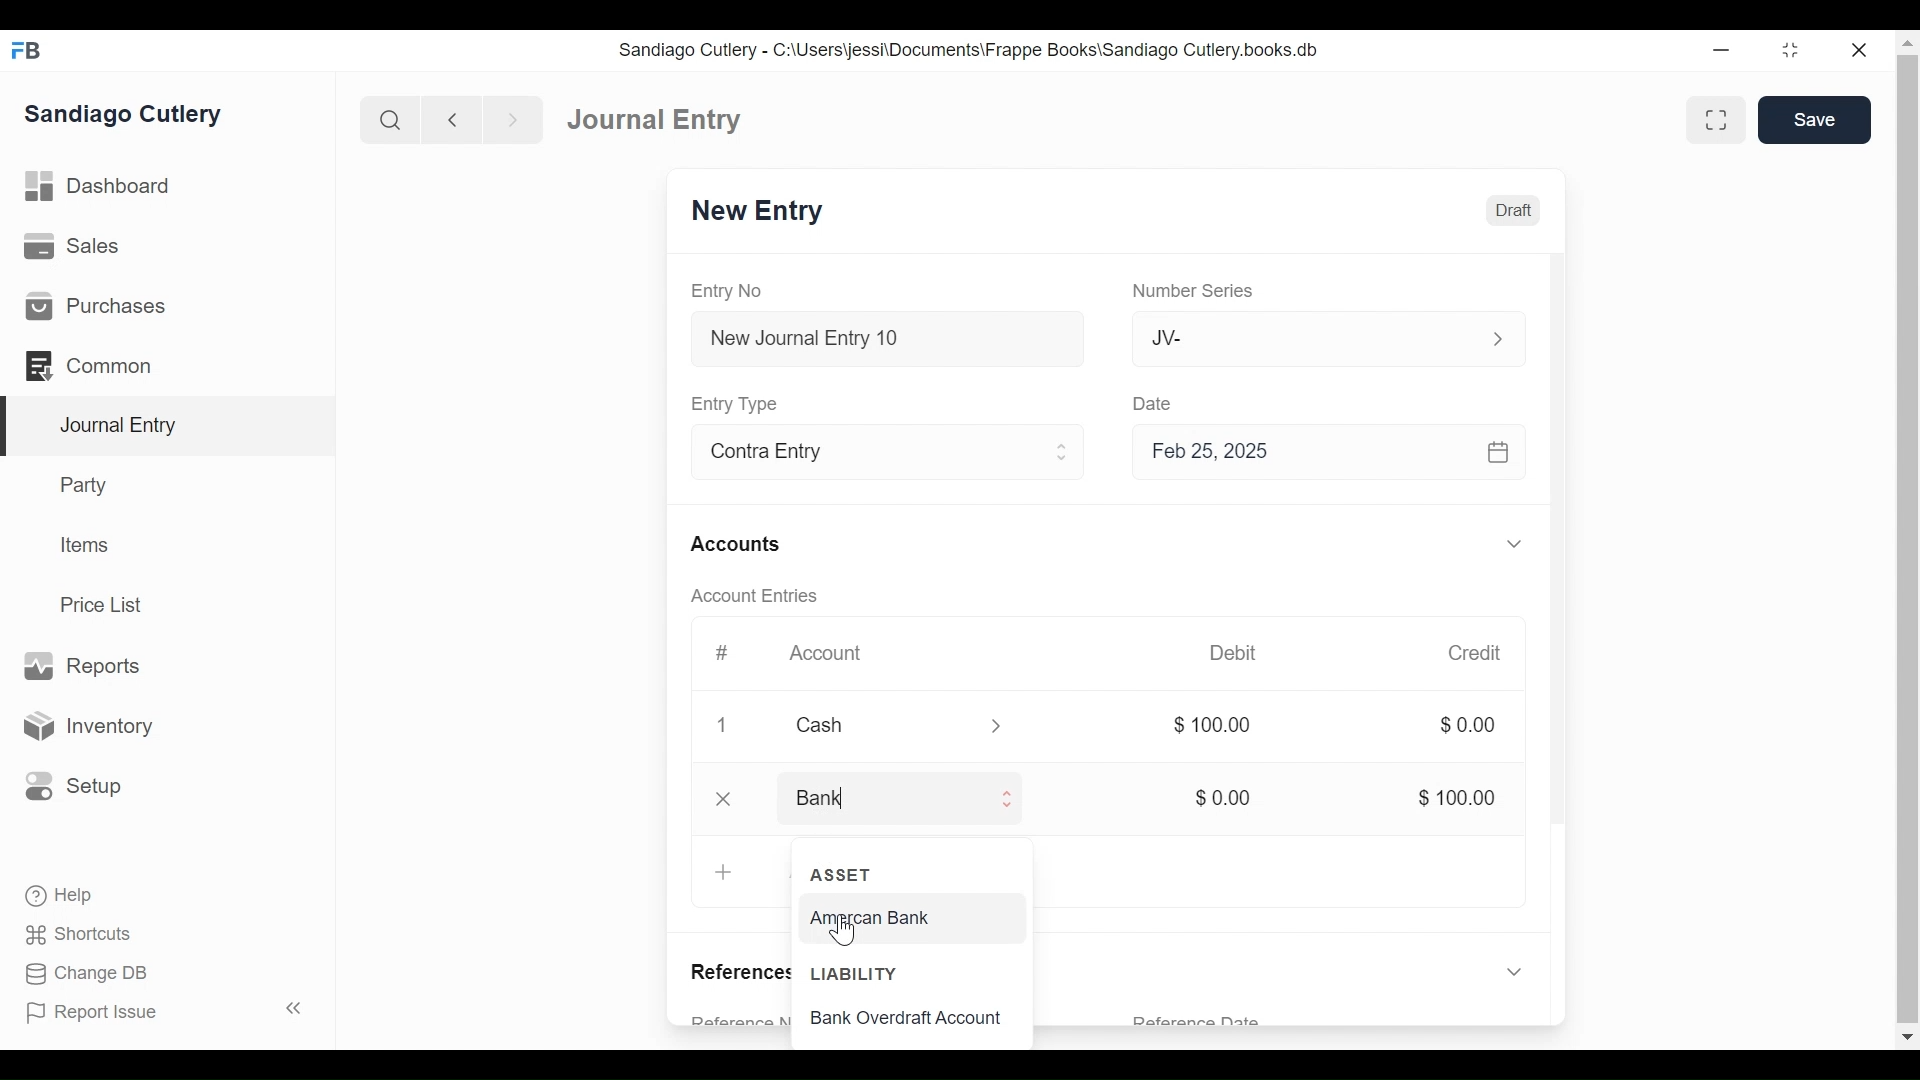 The height and width of the screenshot is (1080, 1920). I want to click on scroll up, so click(1907, 43).